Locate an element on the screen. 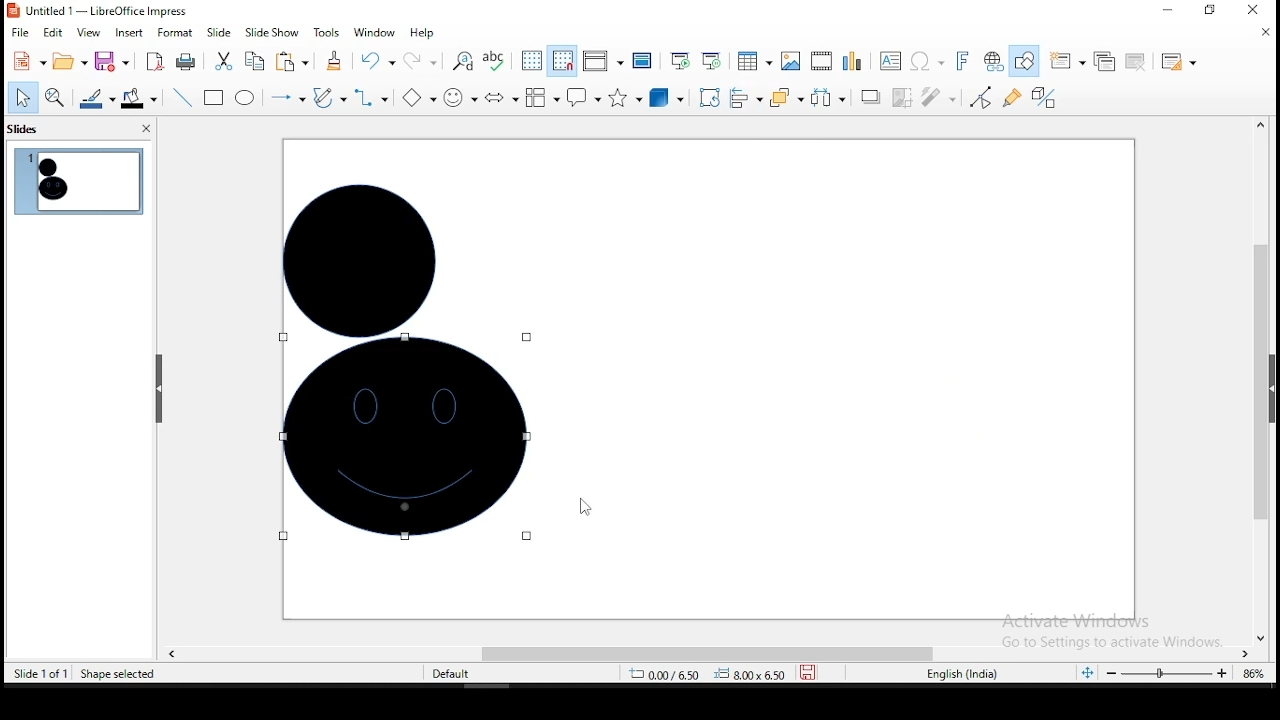 This screenshot has height=720, width=1280. Shadow is located at coordinates (869, 97).